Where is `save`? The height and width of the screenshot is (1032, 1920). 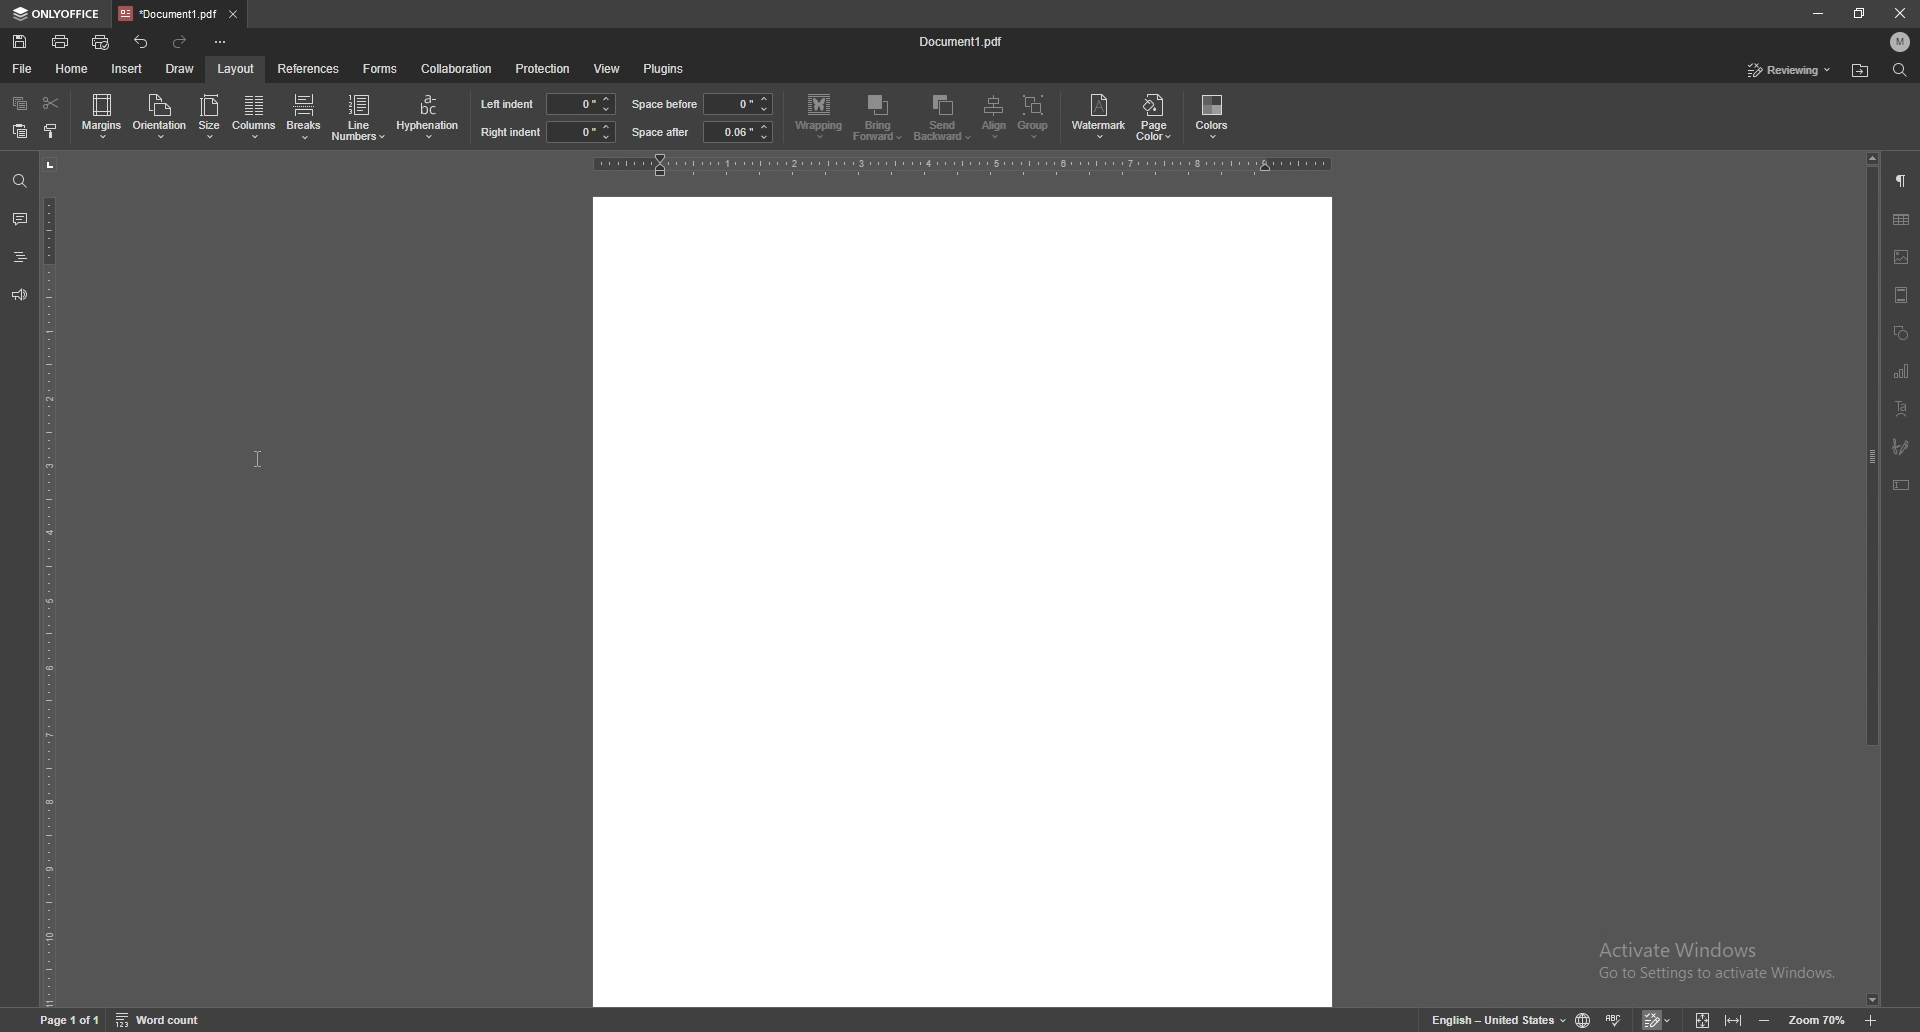 save is located at coordinates (21, 41).